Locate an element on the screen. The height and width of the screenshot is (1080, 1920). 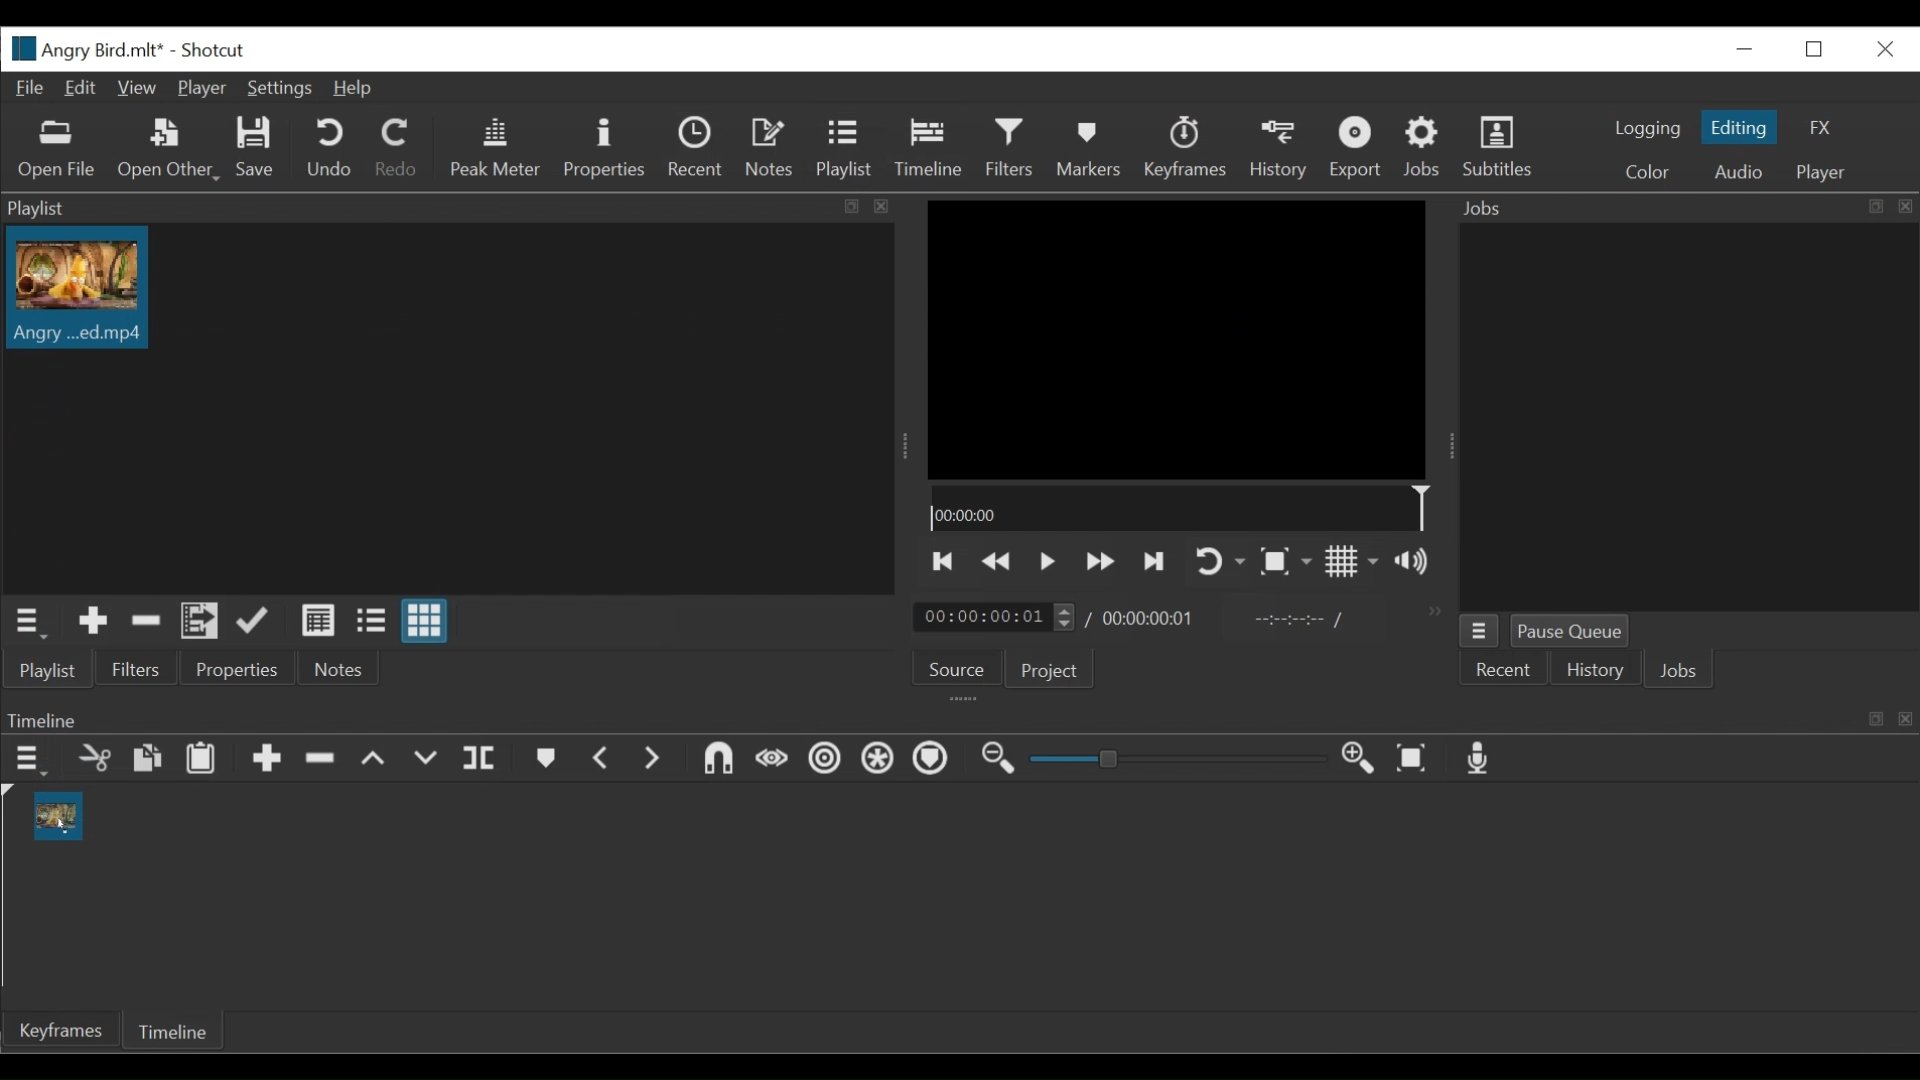
Ripple markers is located at coordinates (935, 759).